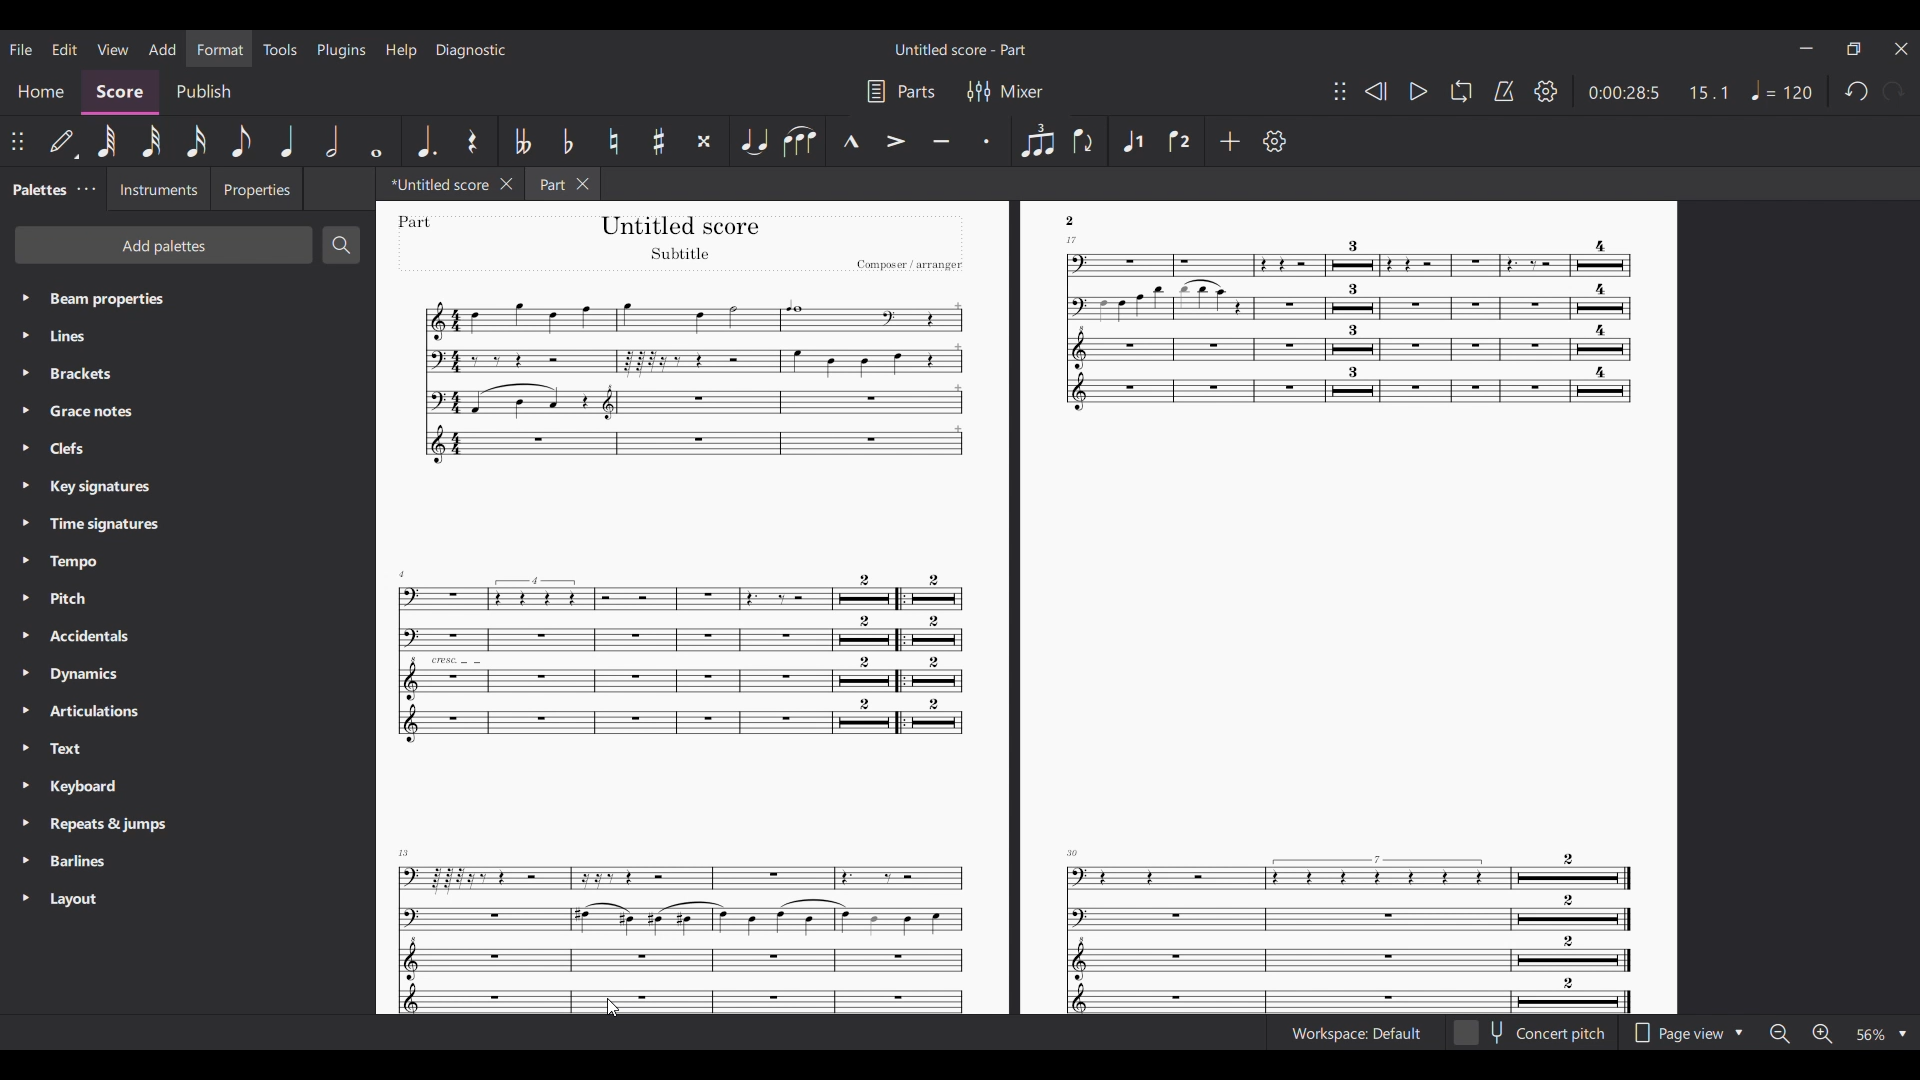 The height and width of the screenshot is (1080, 1920). Describe the element at coordinates (341, 50) in the screenshot. I see `Plugins menu` at that location.